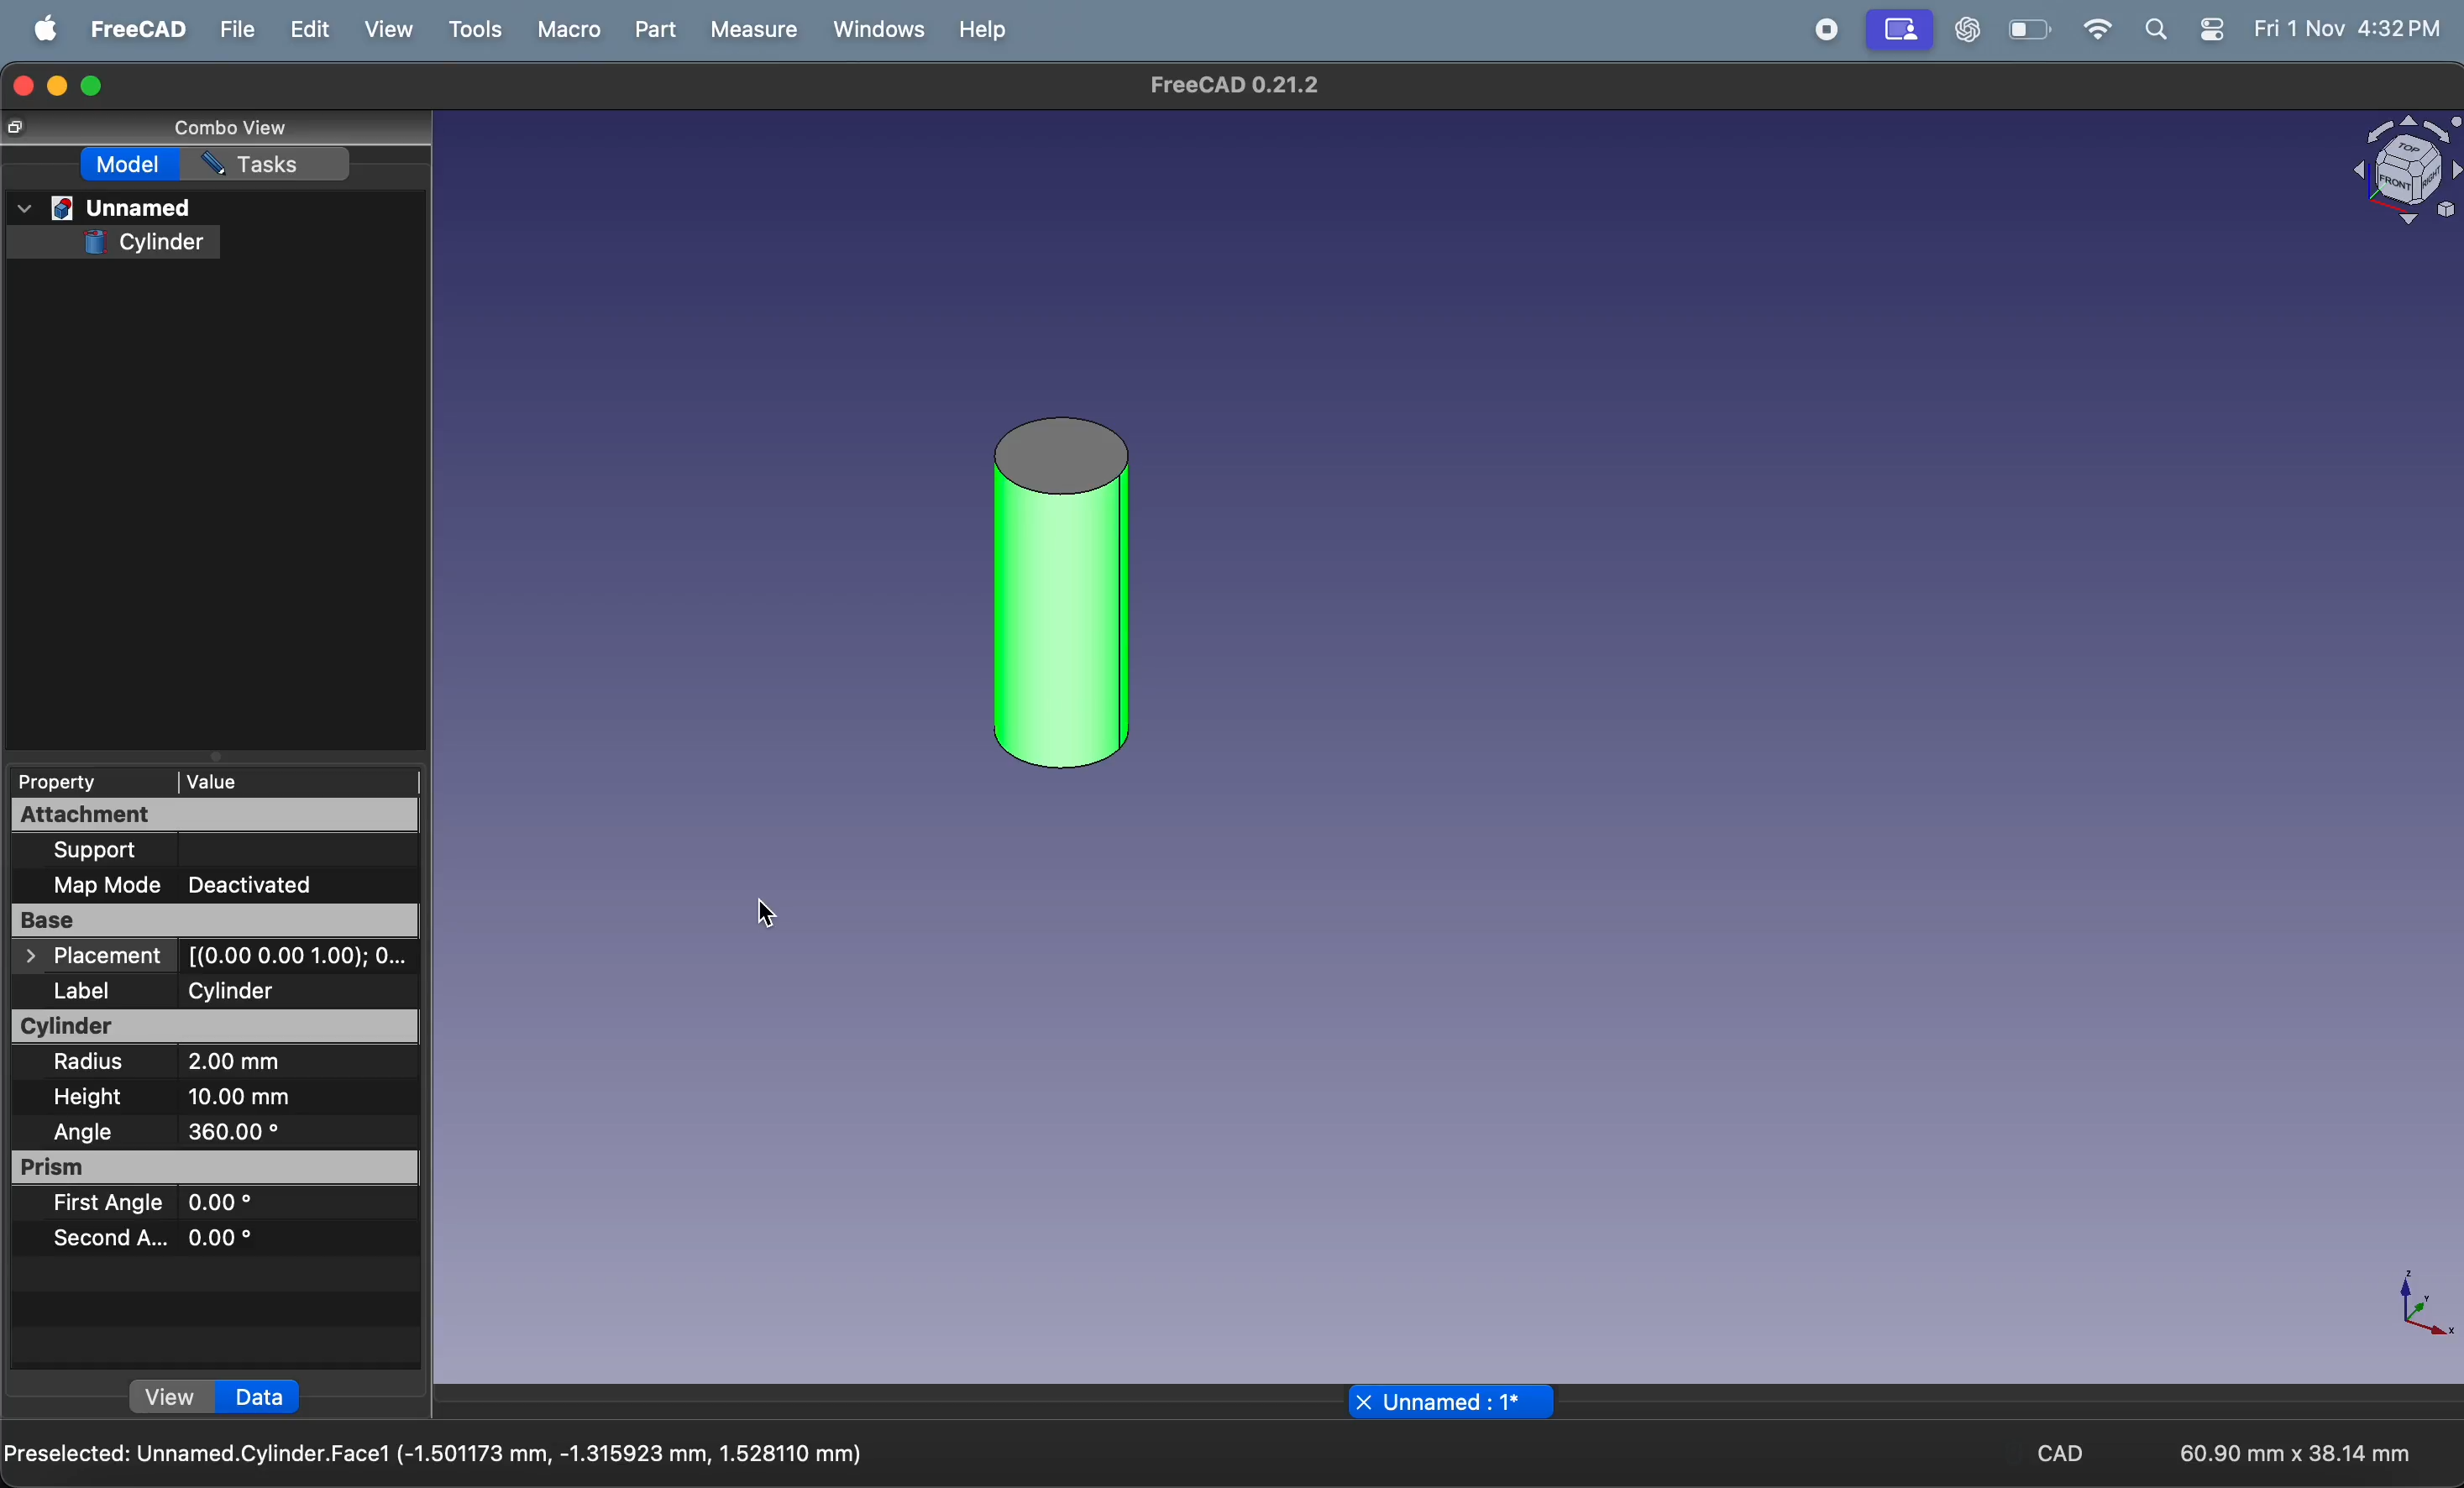  Describe the element at coordinates (144, 243) in the screenshot. I see `cylinder` at that location.